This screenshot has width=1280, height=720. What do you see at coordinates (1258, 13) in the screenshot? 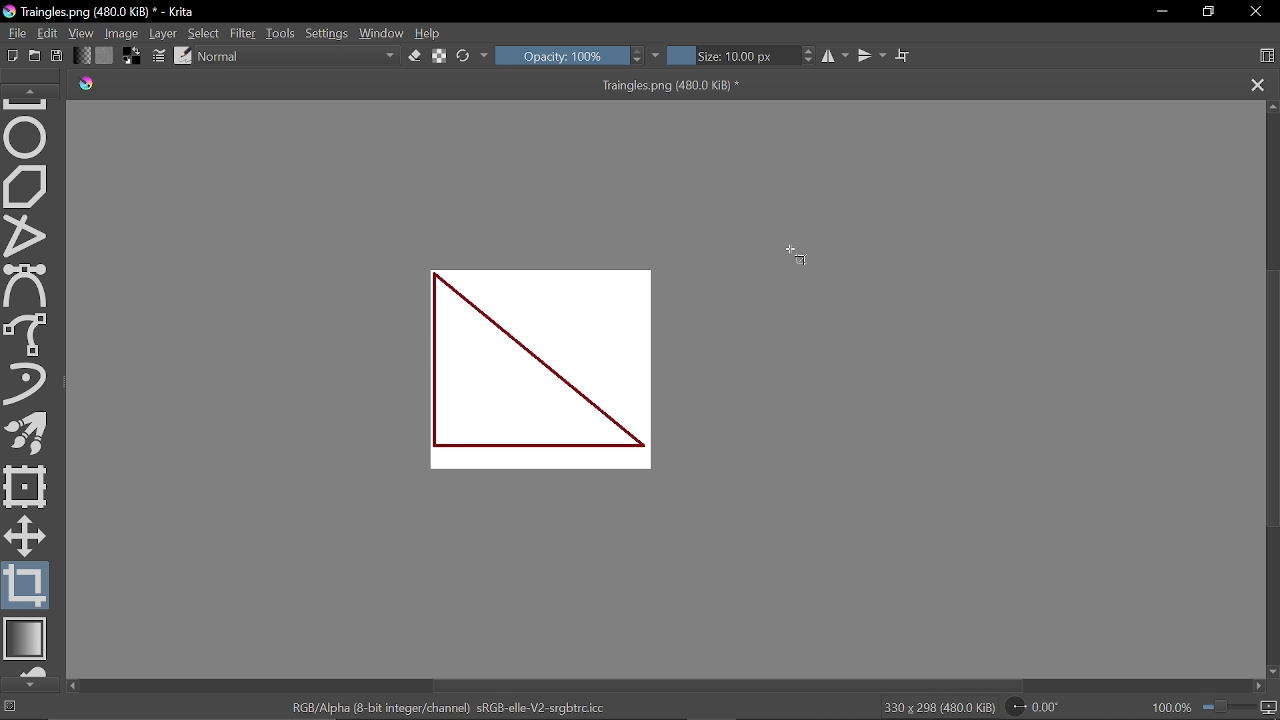
I see `Close` at bounding box center [1258, 13].